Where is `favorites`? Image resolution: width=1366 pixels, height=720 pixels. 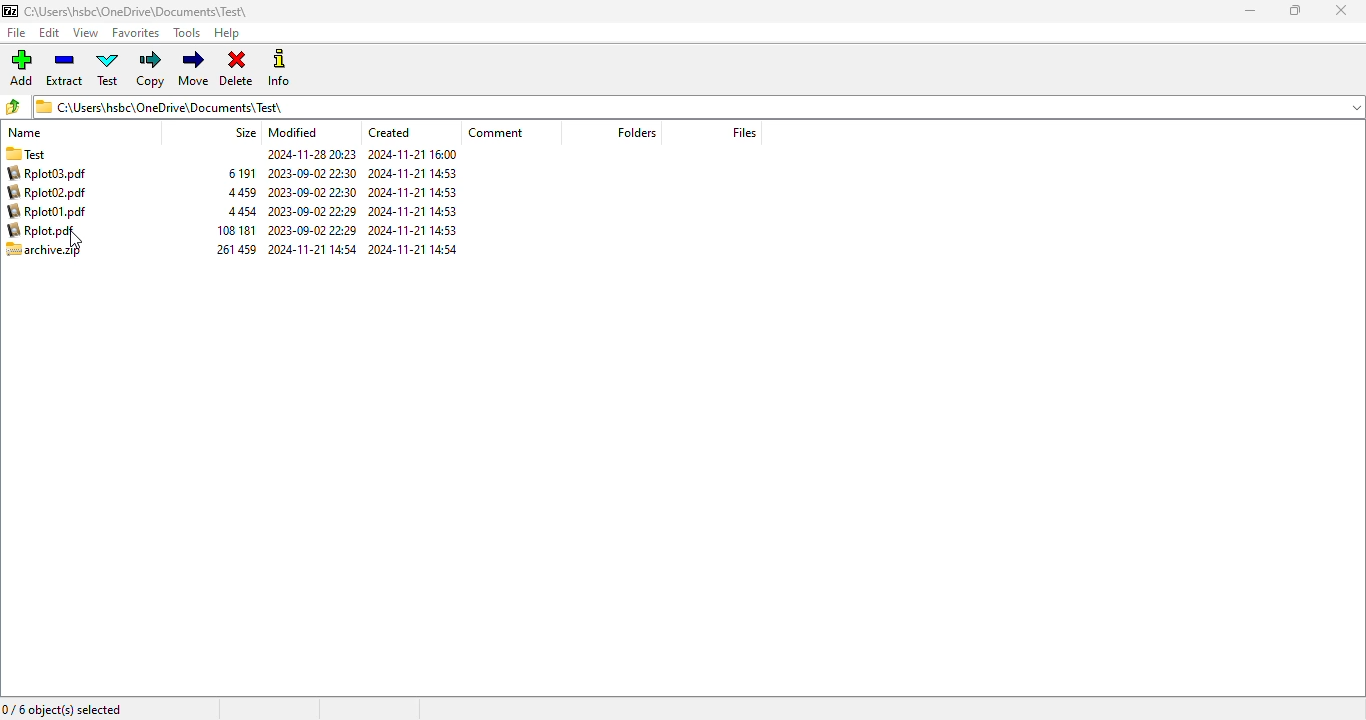
favorites is located at coordinates (137, 33).